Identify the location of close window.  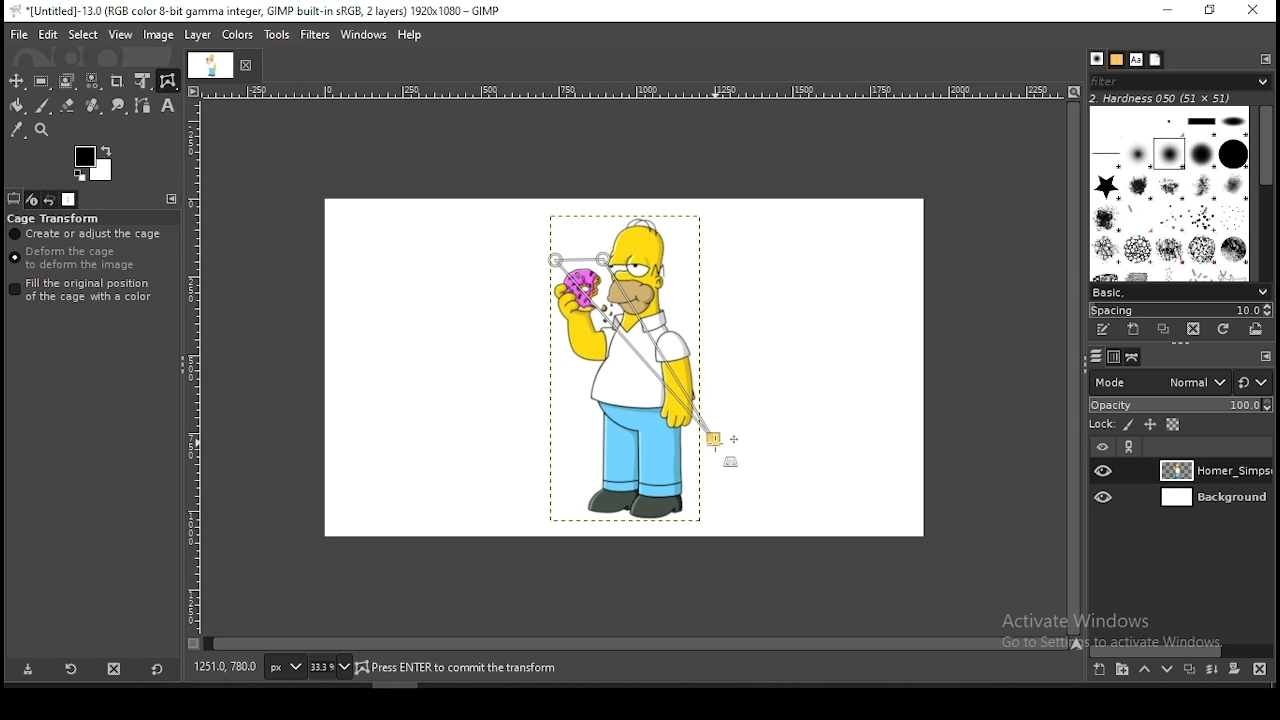
(1252, 12).